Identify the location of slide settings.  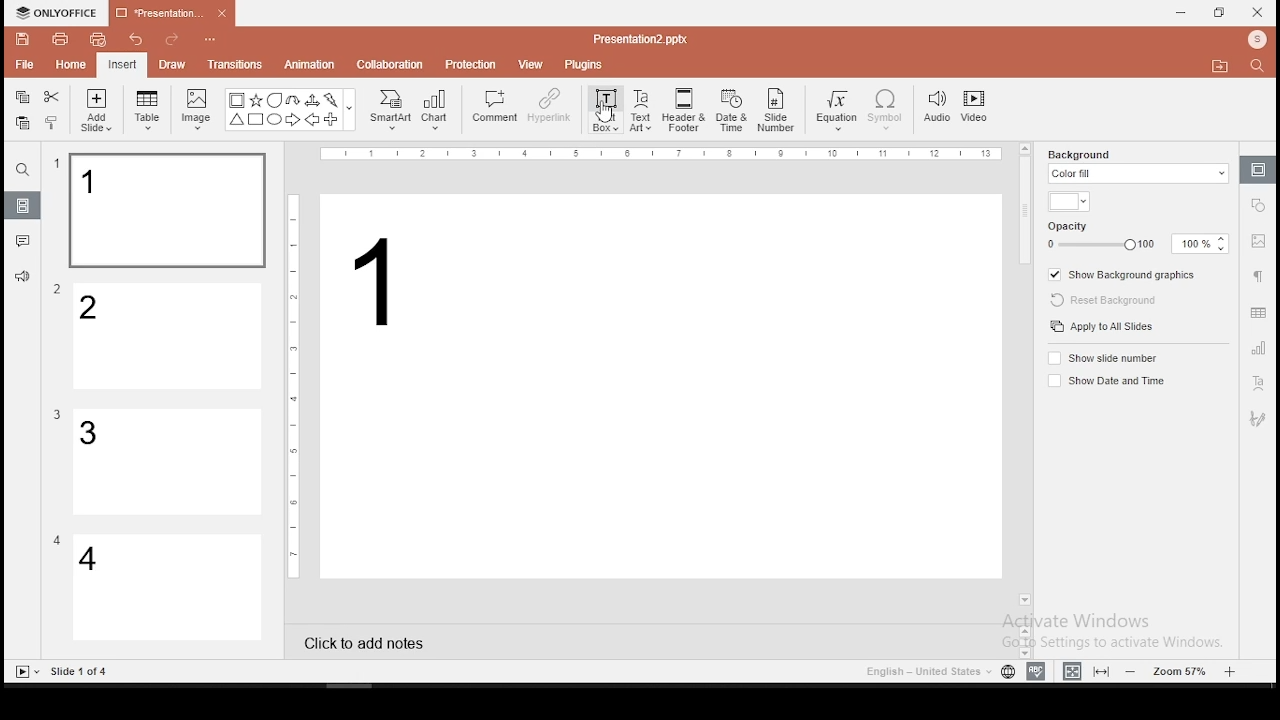
(1258, 169).